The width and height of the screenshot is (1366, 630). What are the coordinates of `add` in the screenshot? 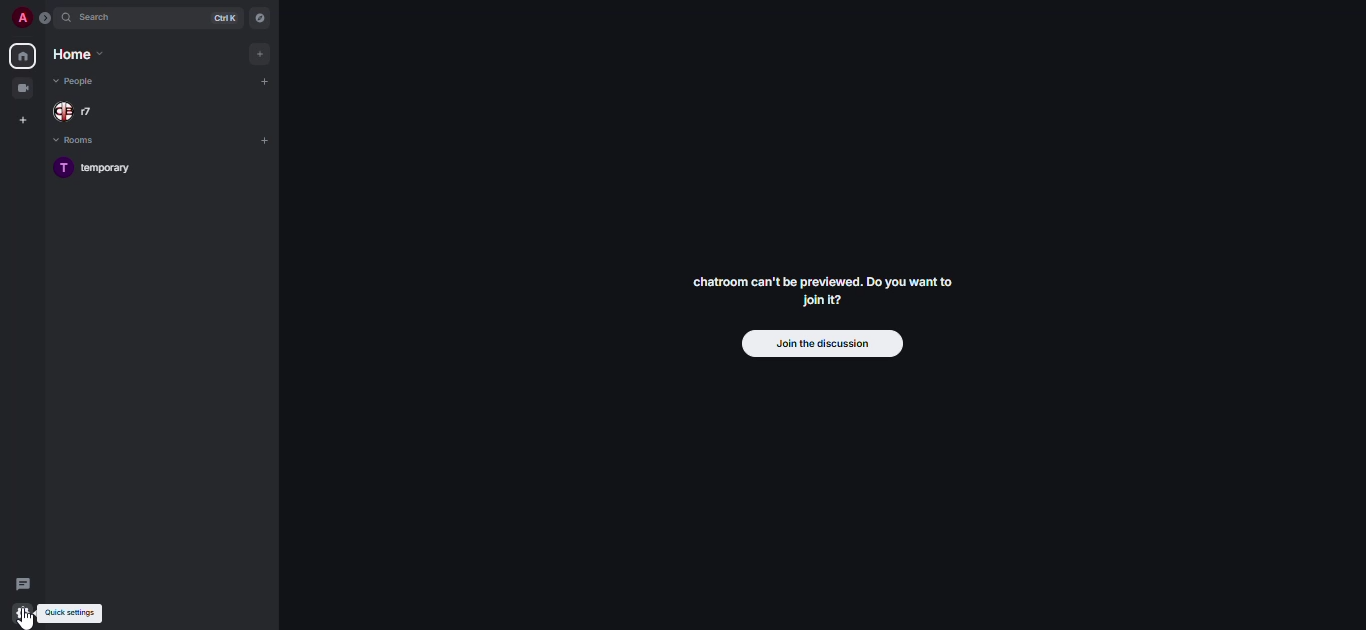 It's located at (264, 83).